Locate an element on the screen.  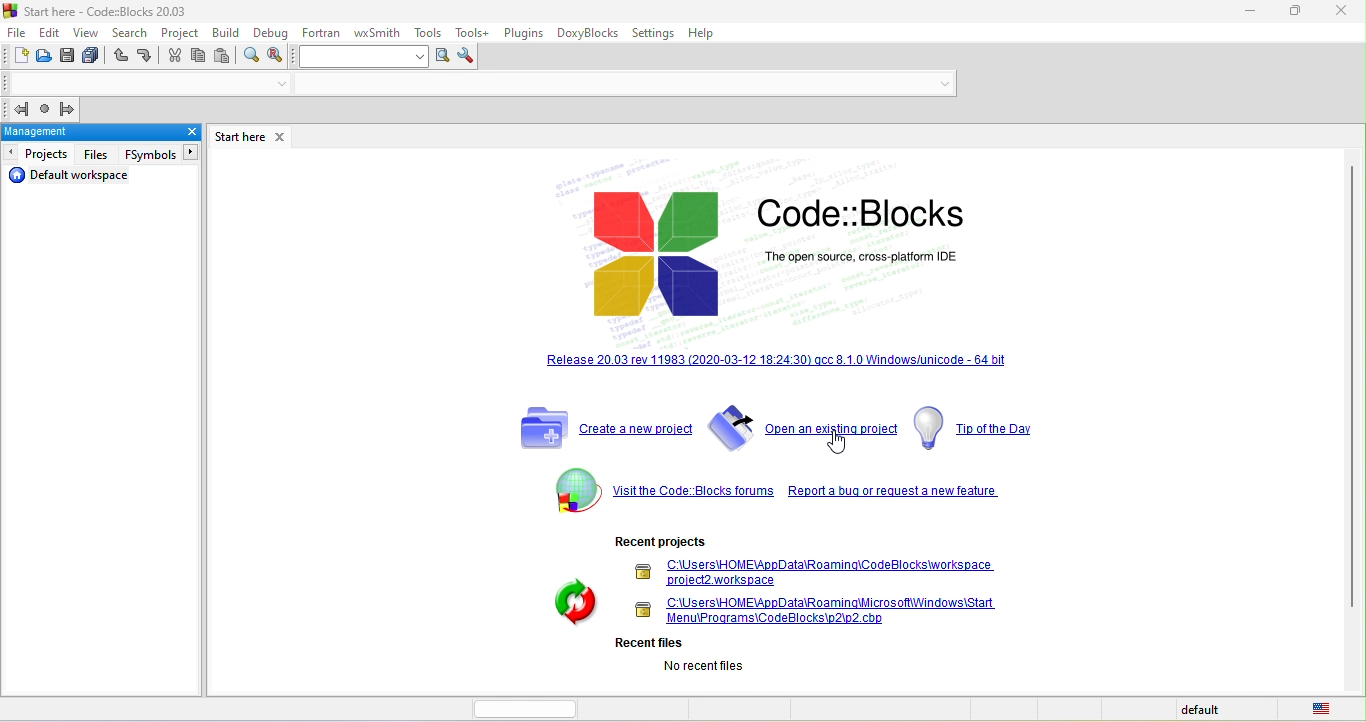
edit is located at coordinates (50, 32).